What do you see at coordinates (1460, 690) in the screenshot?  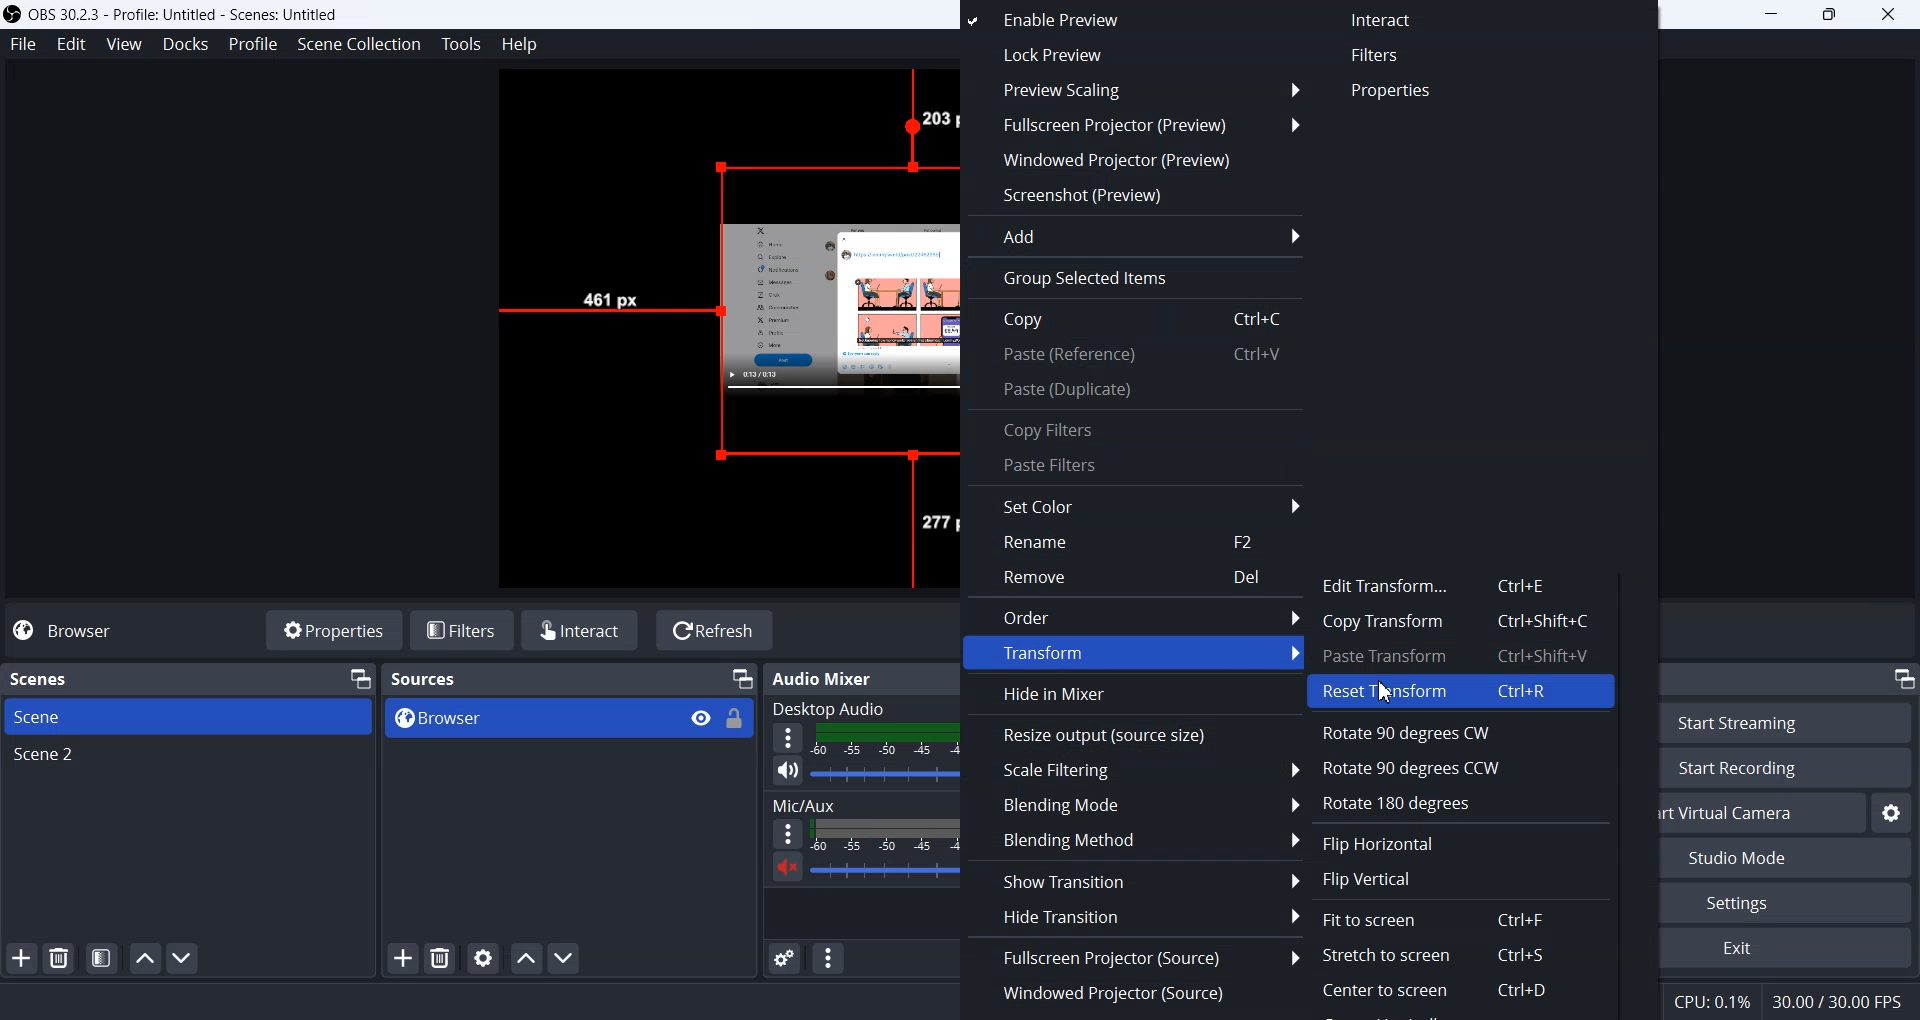 I see `Reset Transform` at bounding box center [1460, 690].